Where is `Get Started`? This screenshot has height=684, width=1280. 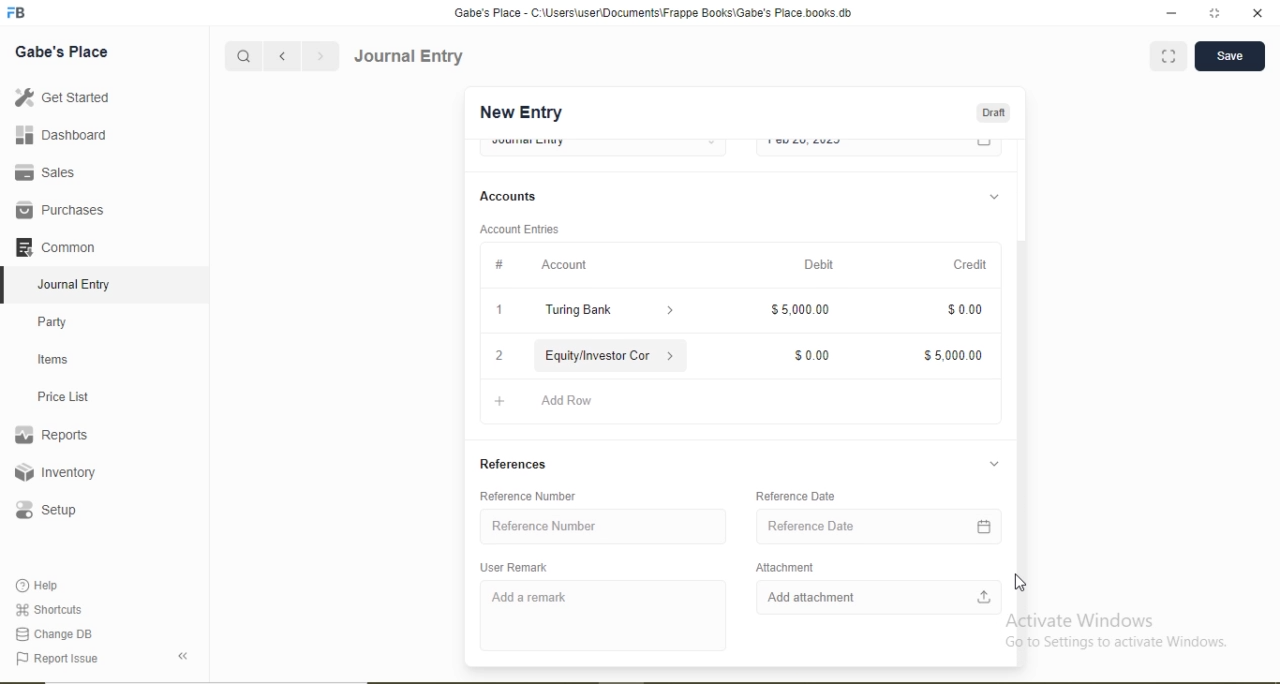 Get Started is located at coordinates (61, 96).